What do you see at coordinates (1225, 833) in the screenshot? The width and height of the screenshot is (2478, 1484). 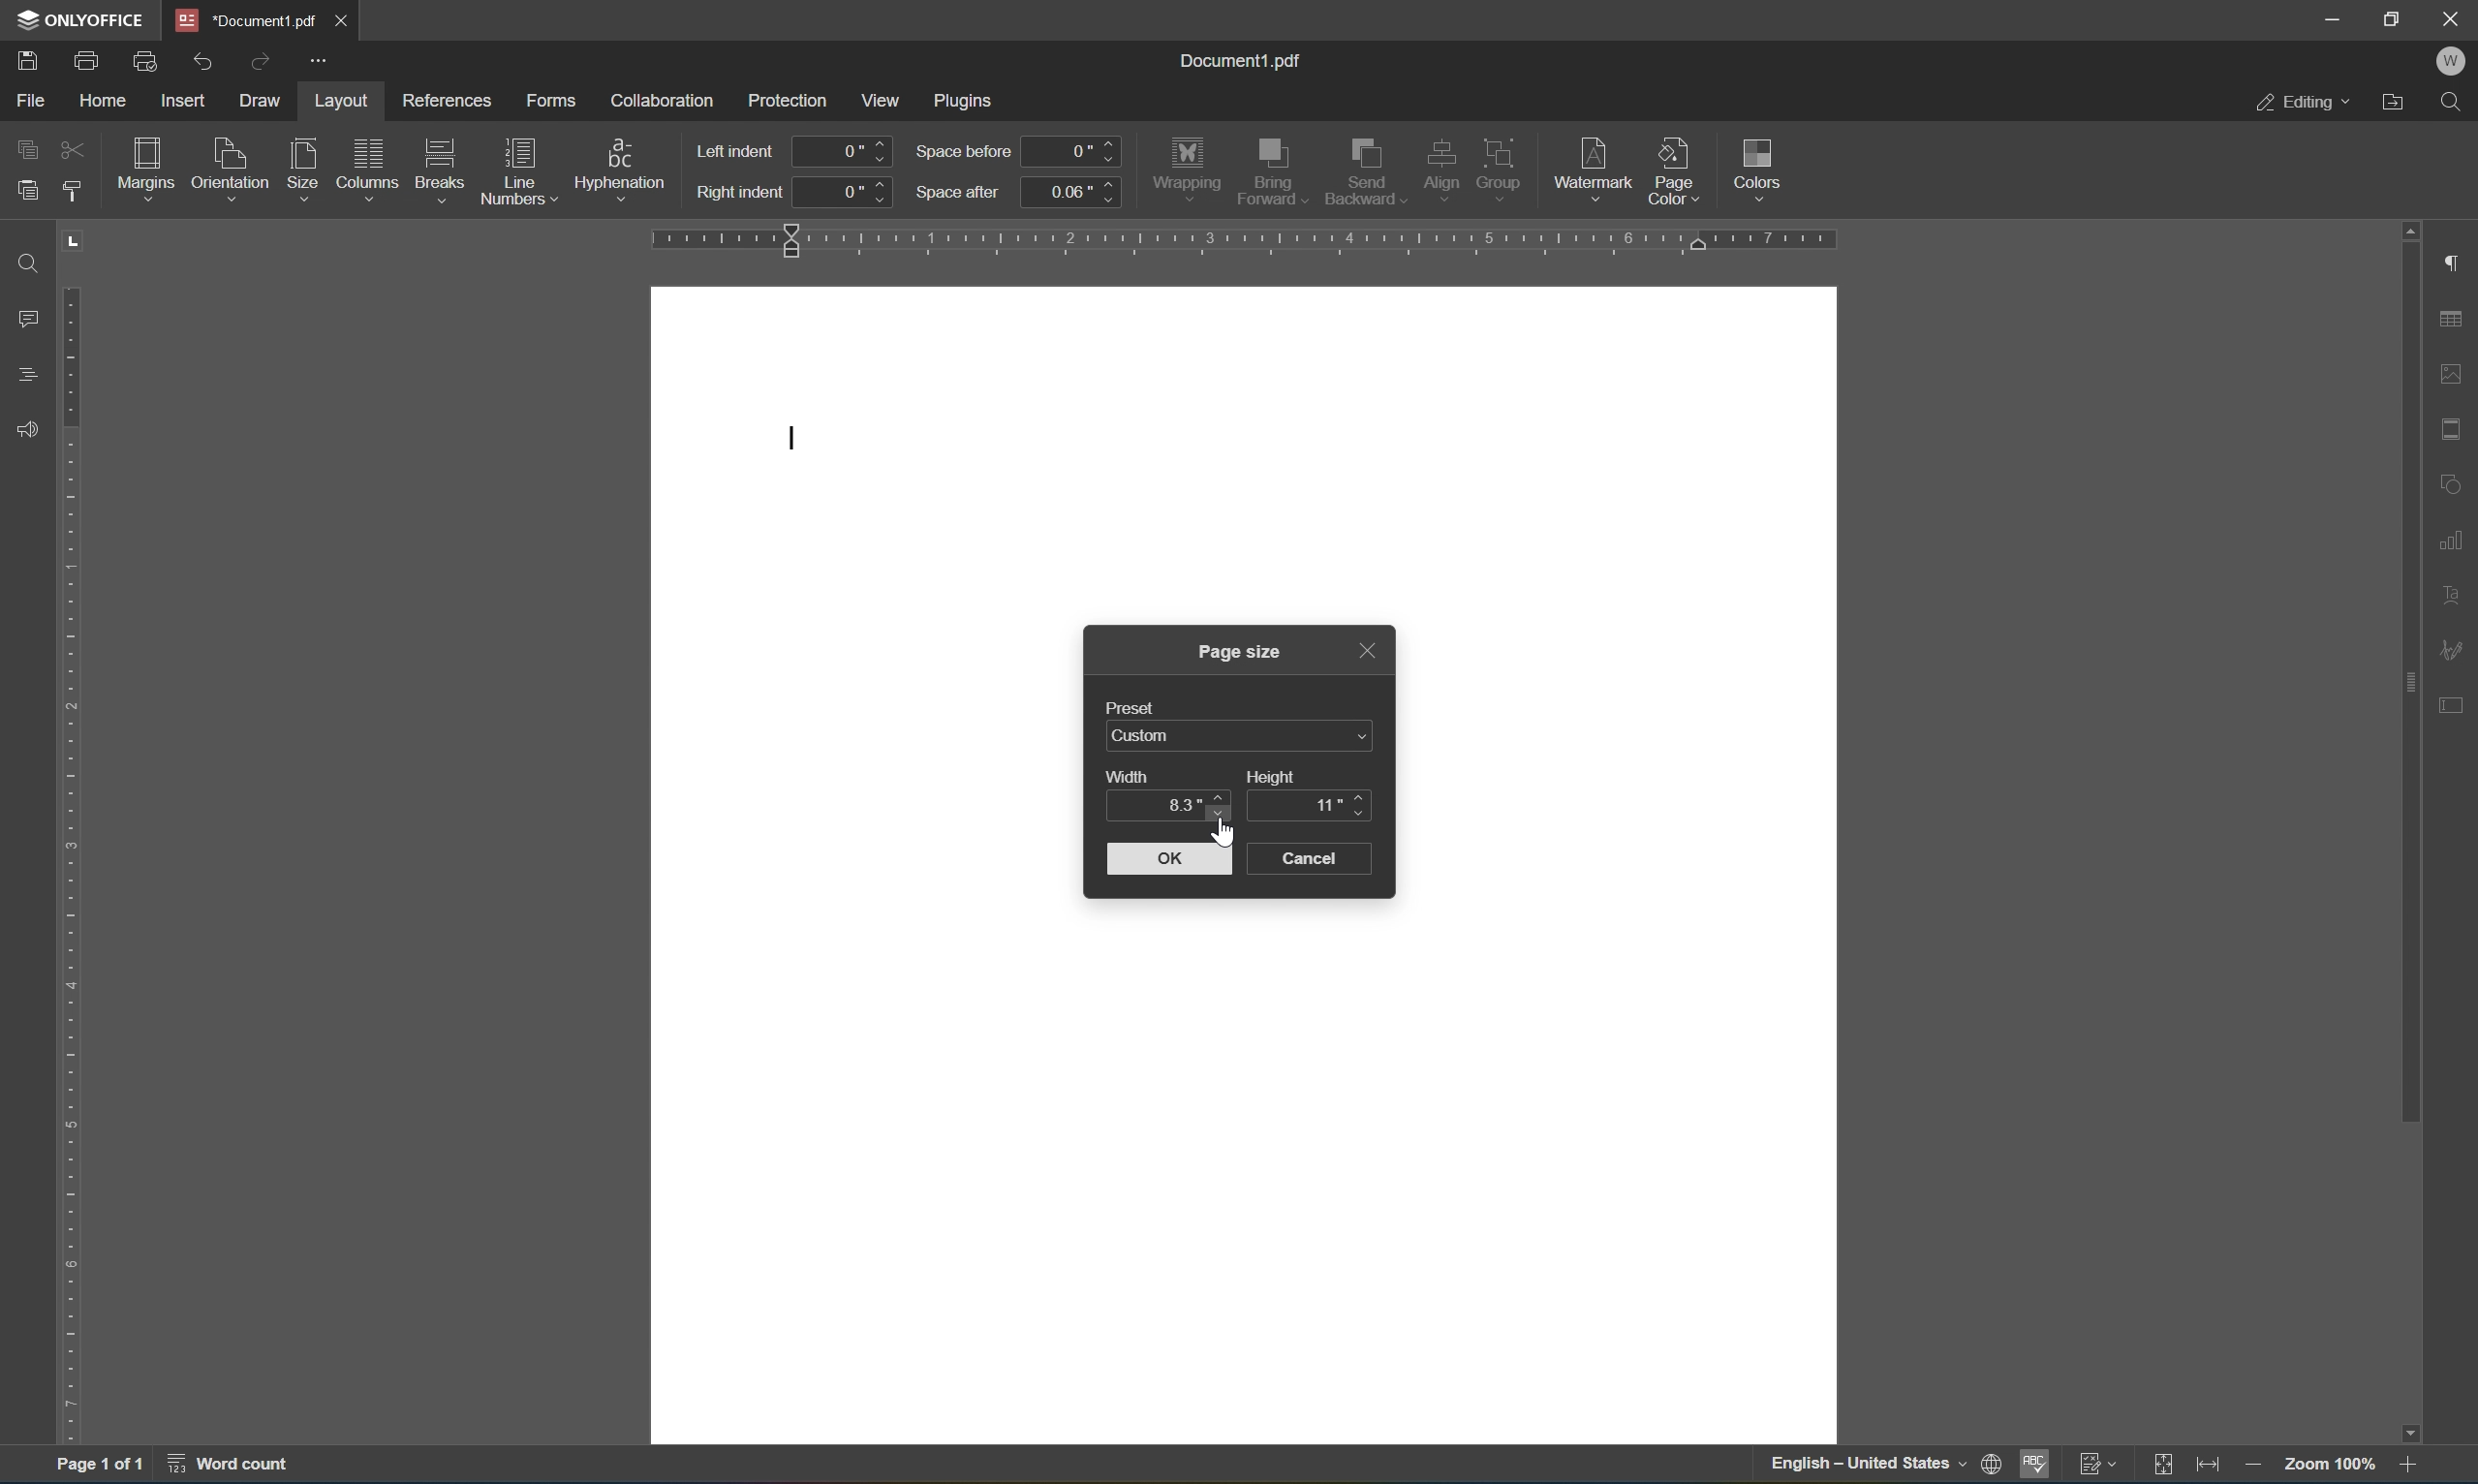 I see `cursor` at bounding box center [1225, 833].